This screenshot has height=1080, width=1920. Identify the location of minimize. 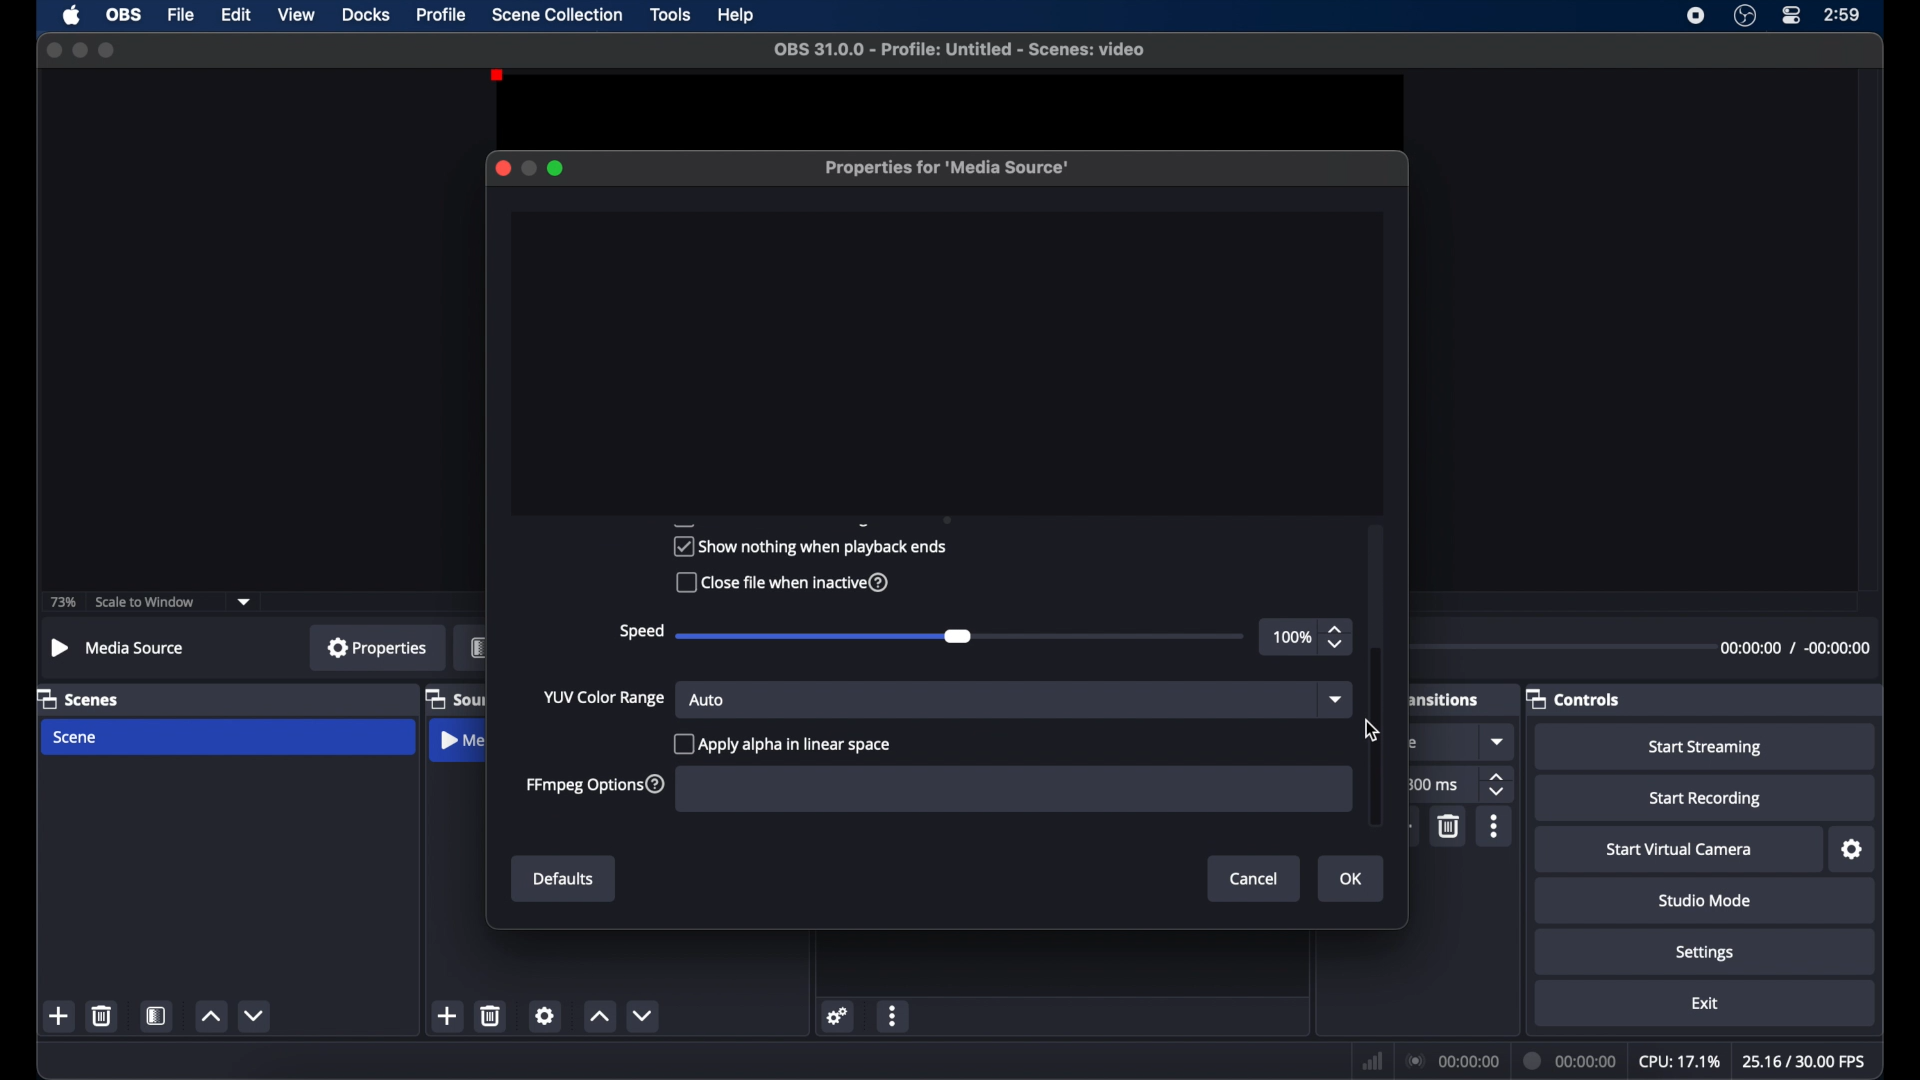
(79, 50).